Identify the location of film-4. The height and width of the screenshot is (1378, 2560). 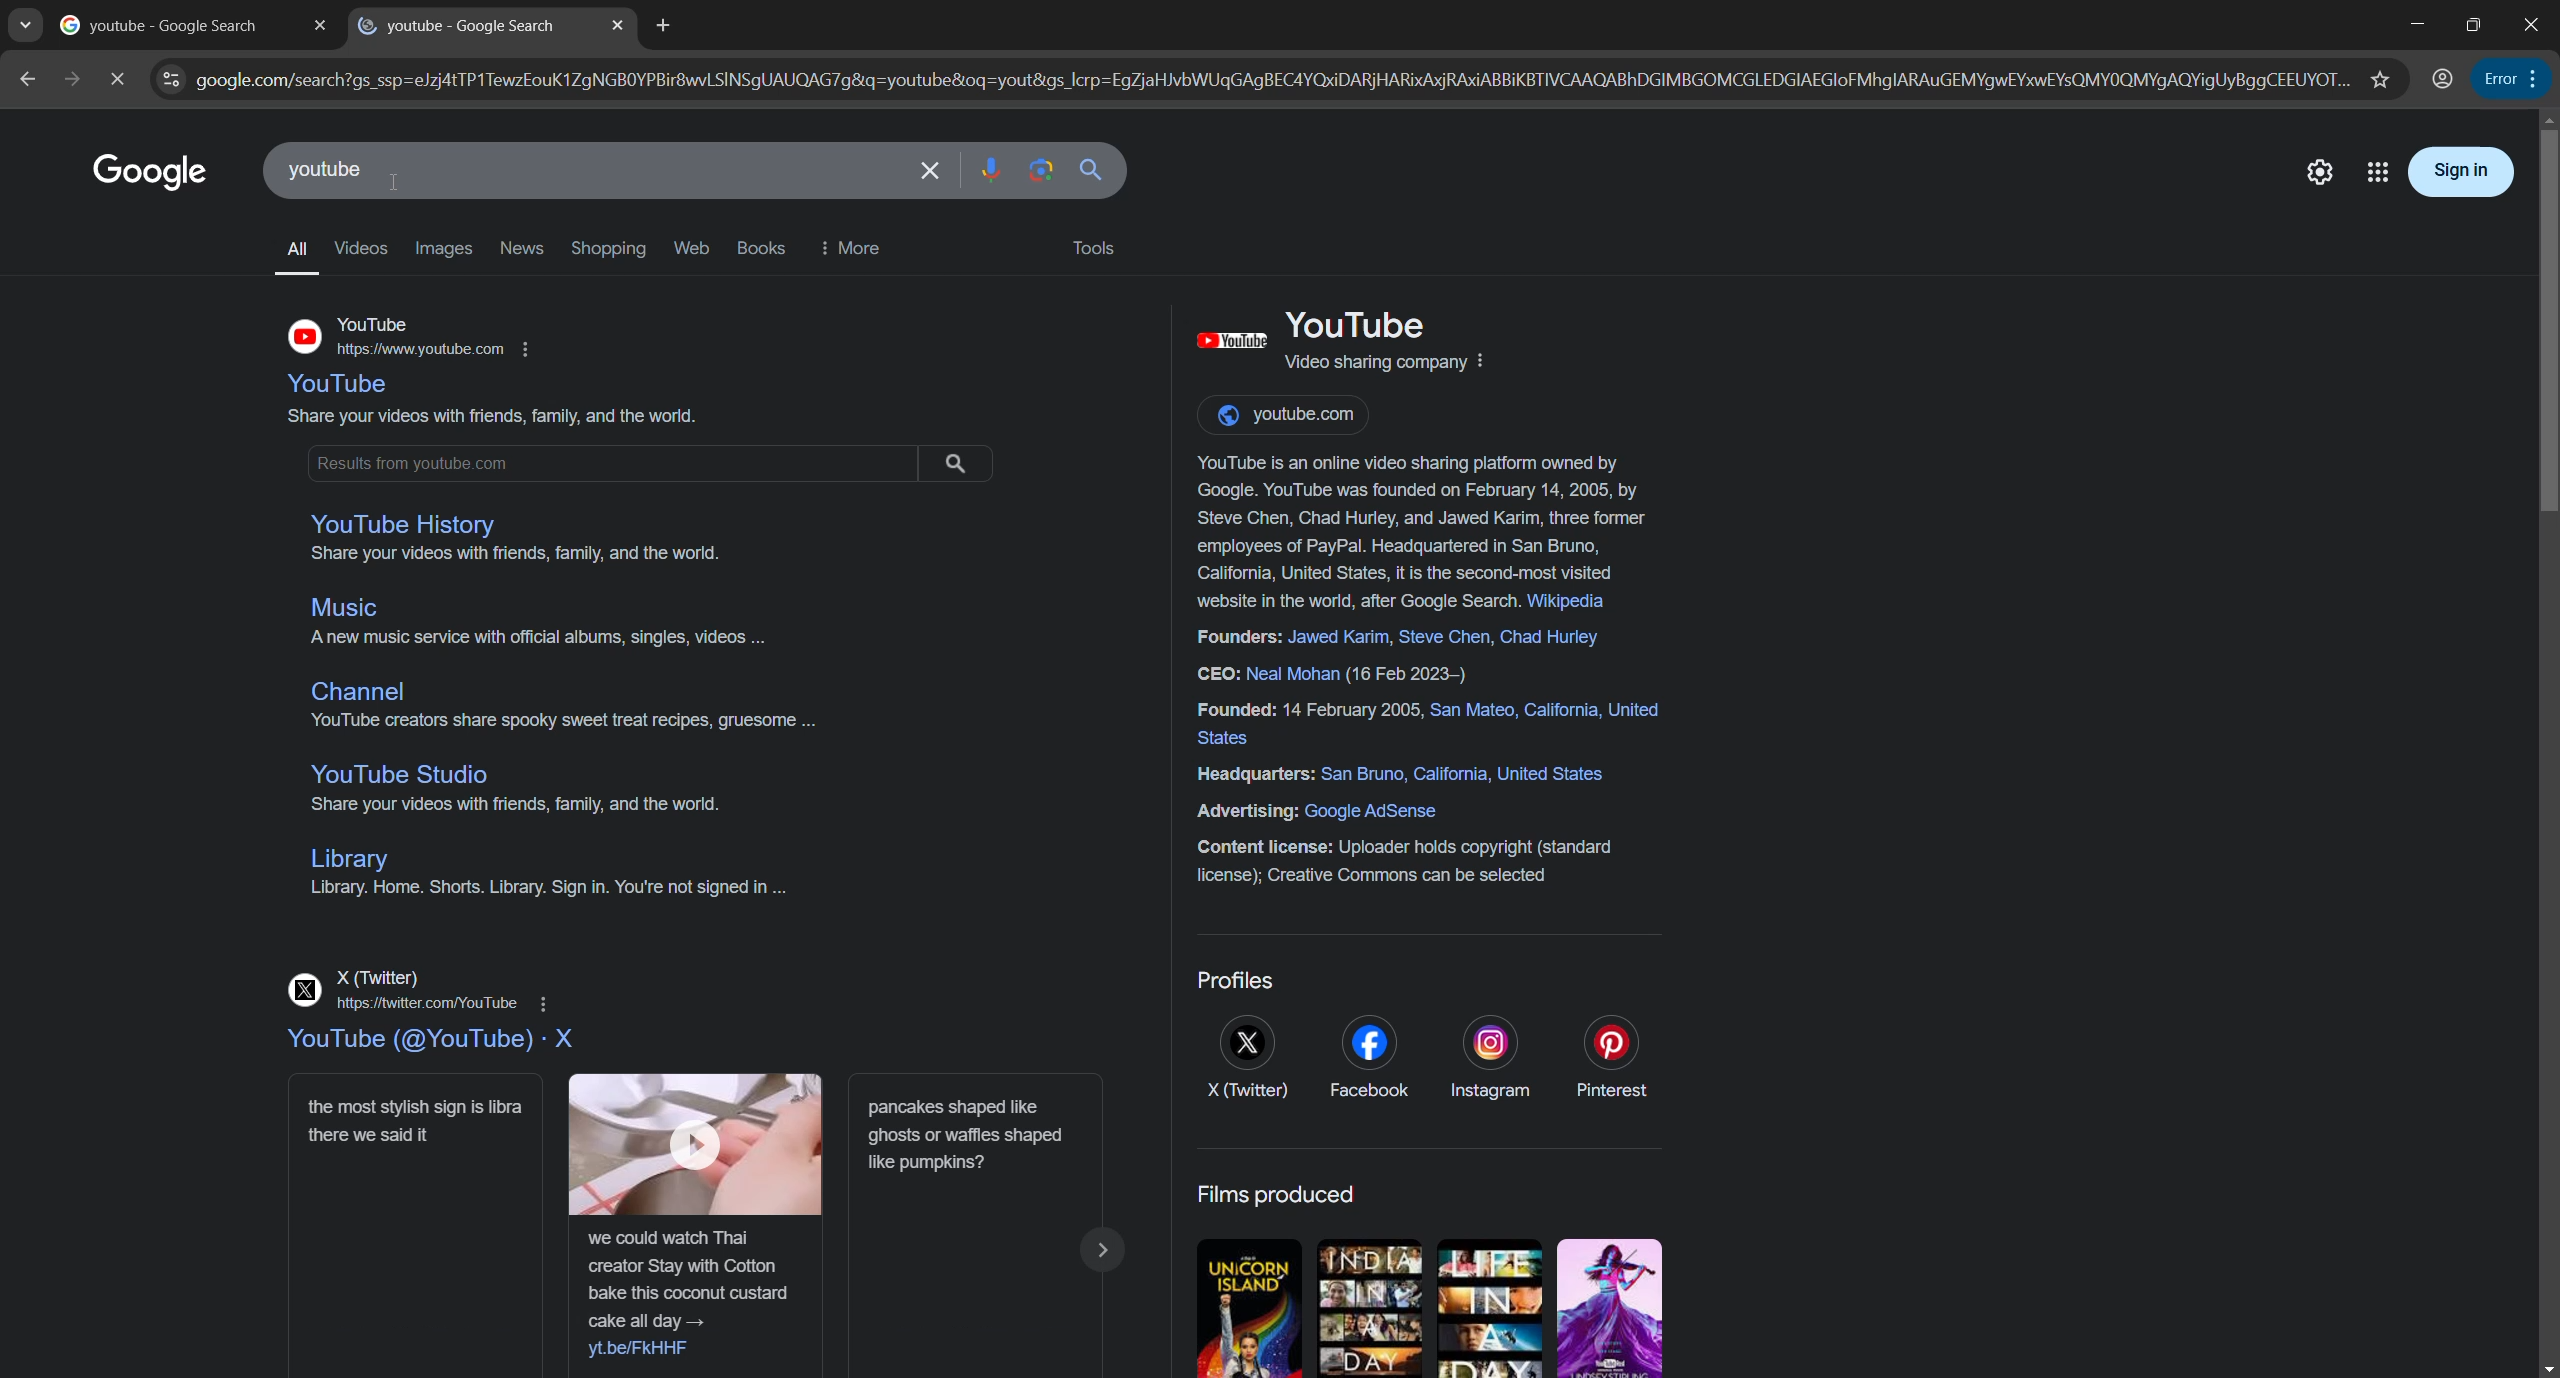
(1612, 1306).